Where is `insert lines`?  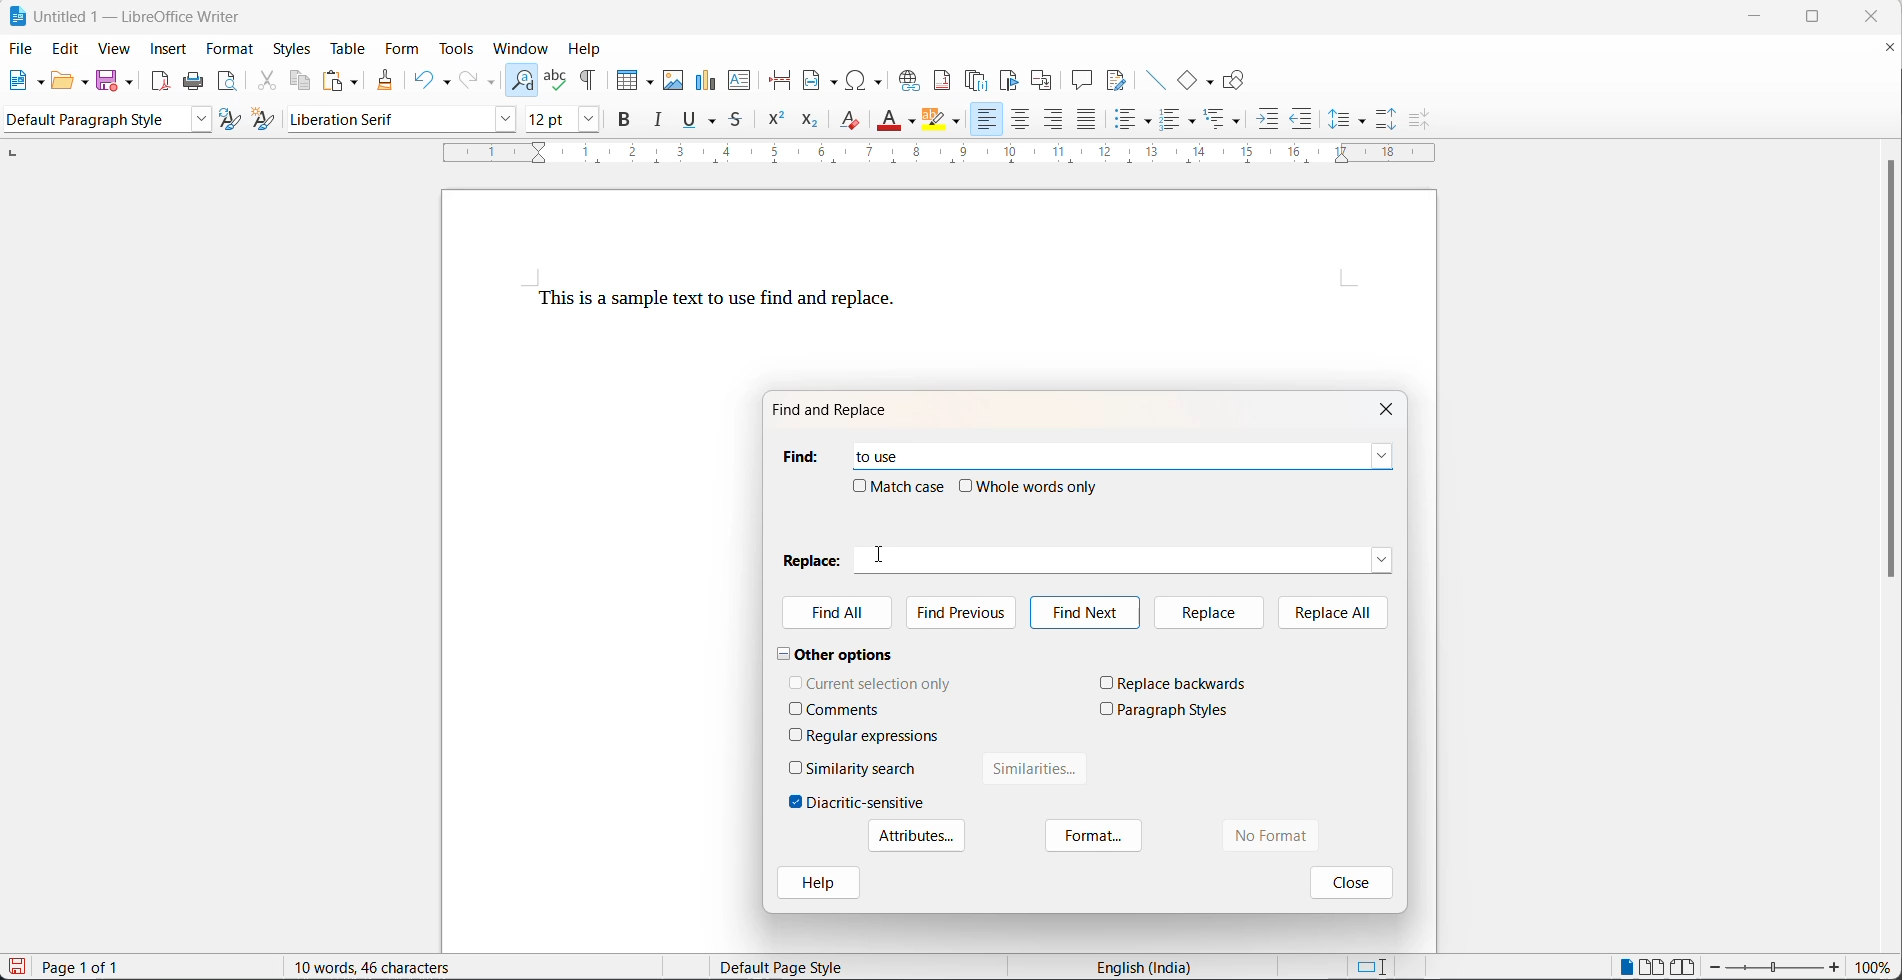 insert lines is located at coordinates (1155, 80).